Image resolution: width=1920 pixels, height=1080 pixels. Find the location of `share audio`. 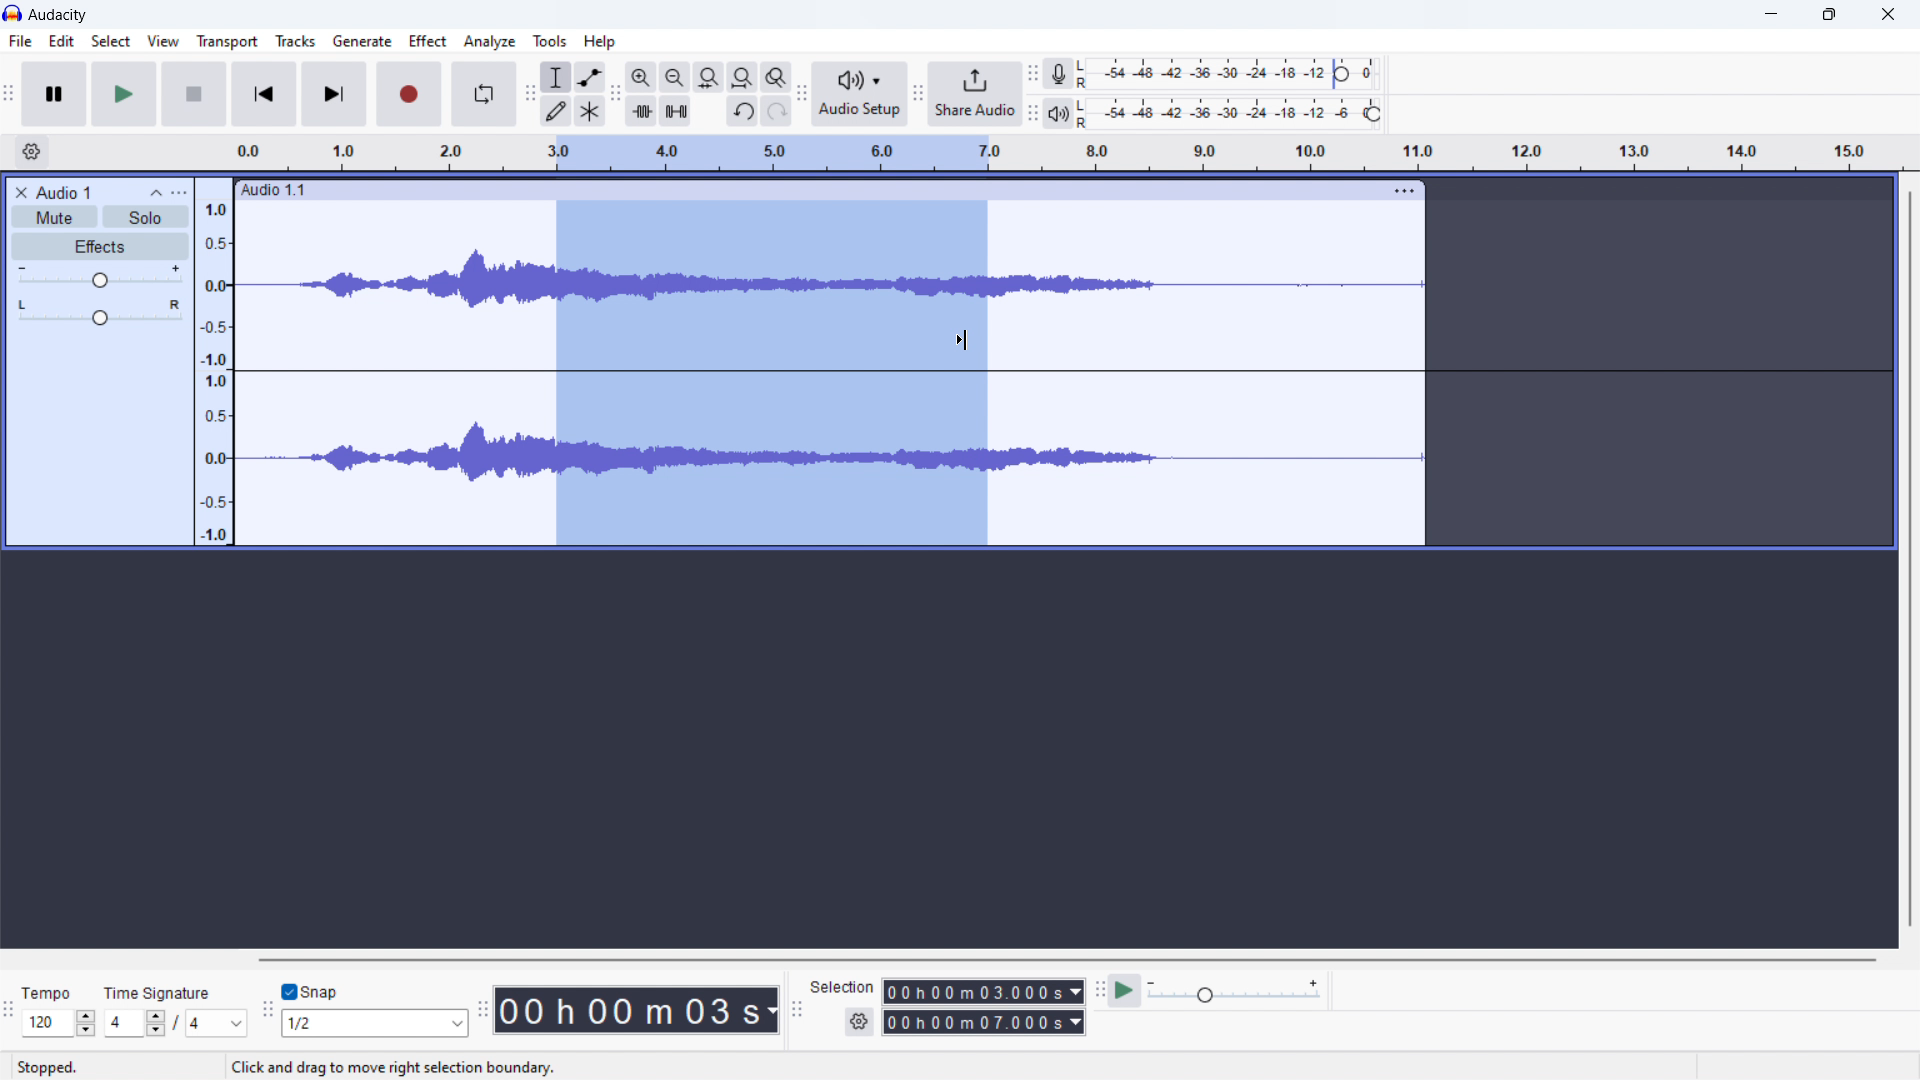

share audio is located at coordinates (976, 95).